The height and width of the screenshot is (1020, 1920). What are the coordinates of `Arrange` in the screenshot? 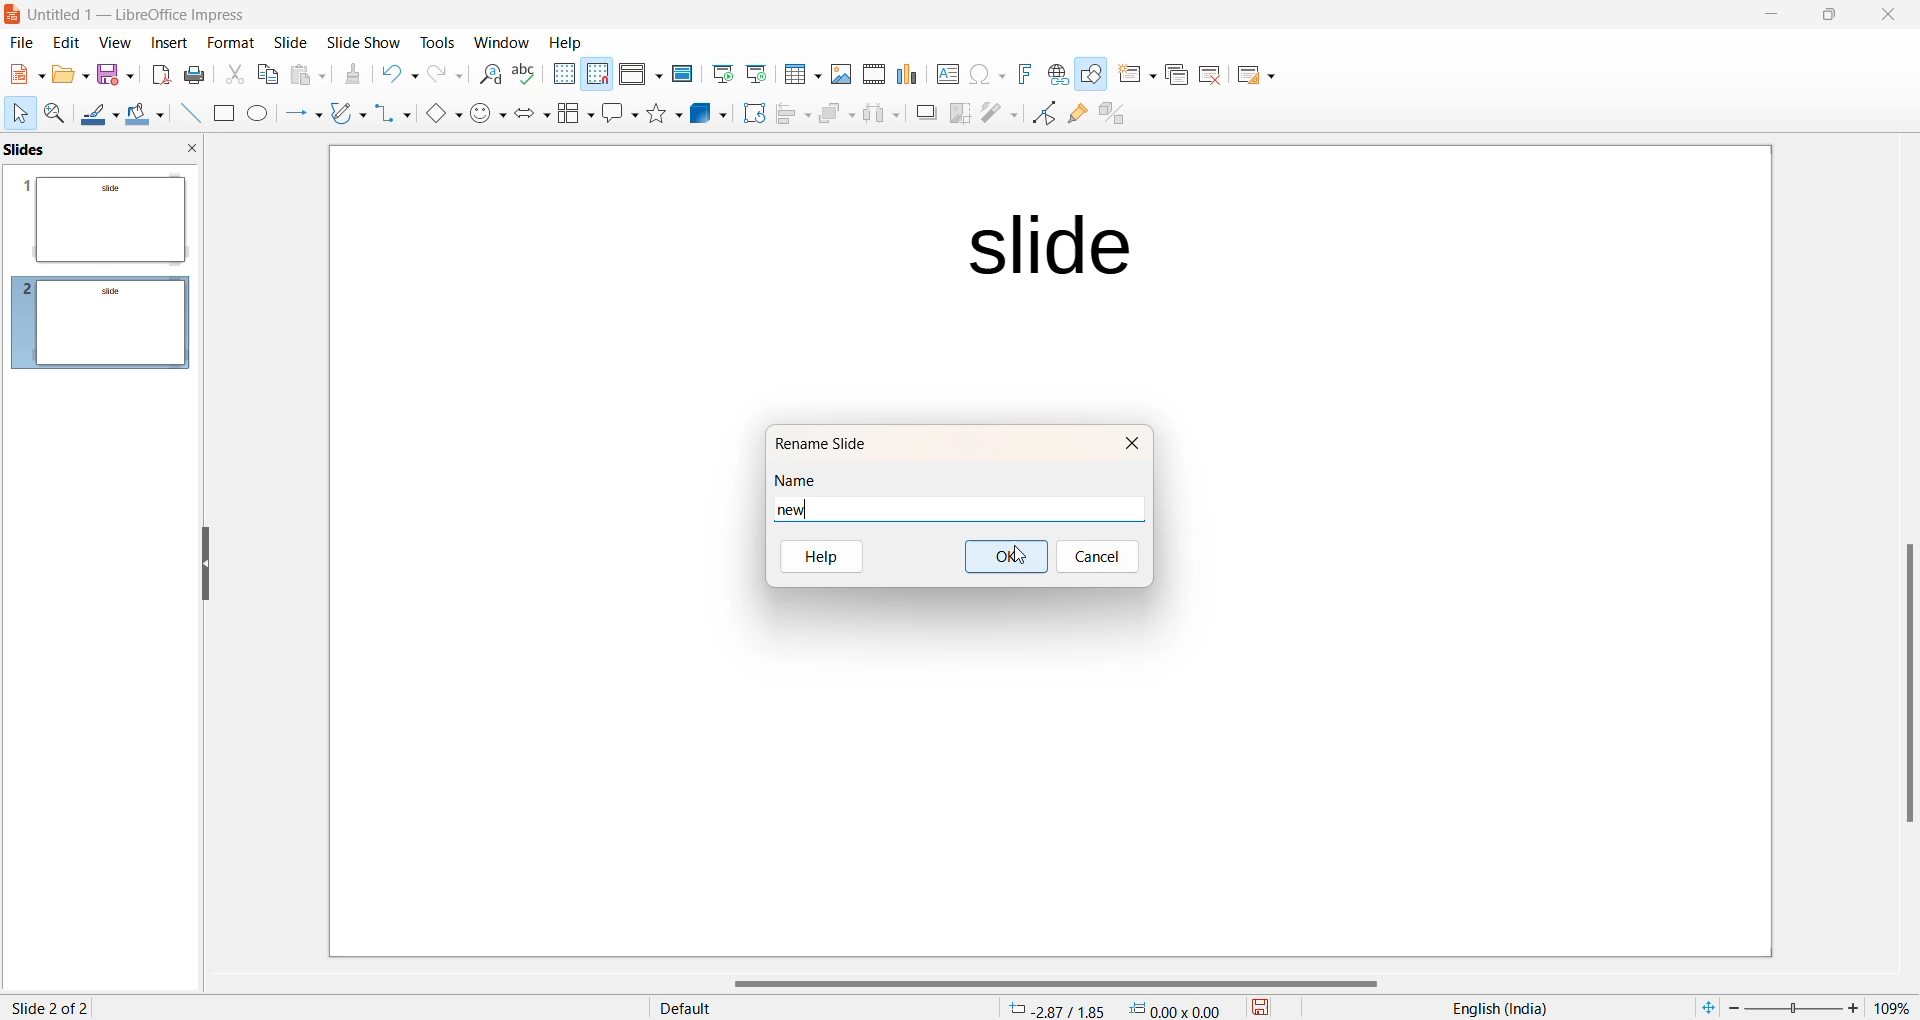 It's located at (832, 117).